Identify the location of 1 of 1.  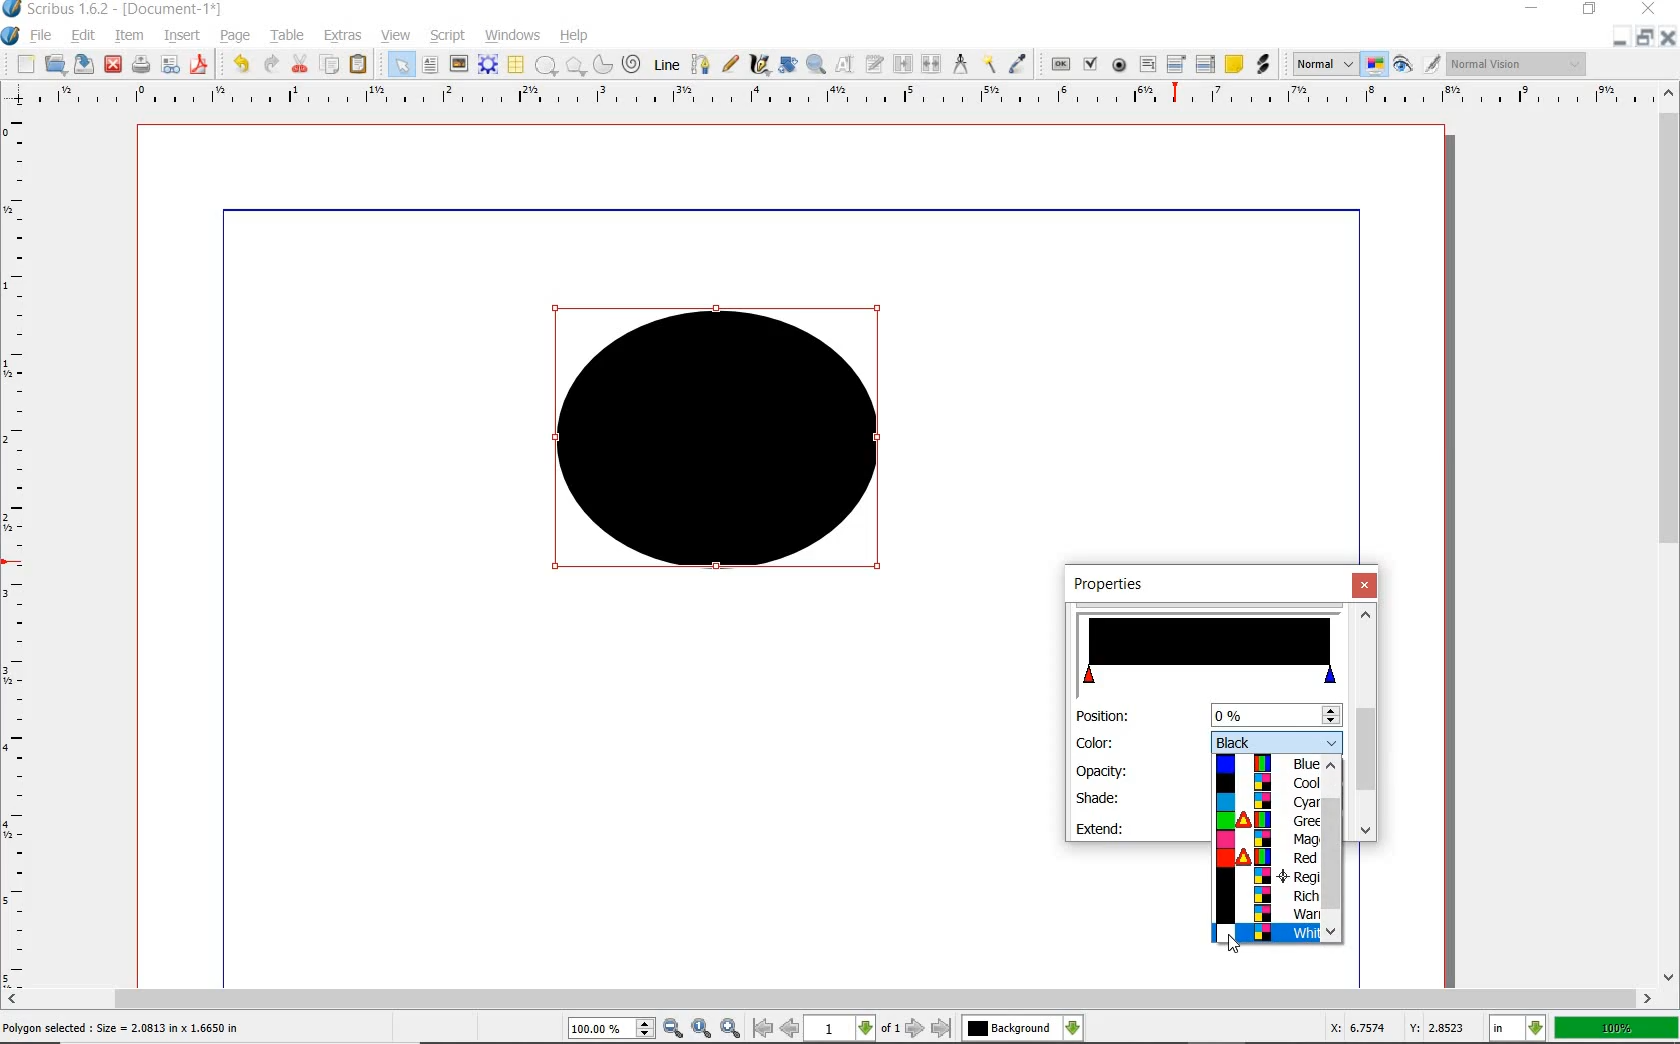
(854, 1028).